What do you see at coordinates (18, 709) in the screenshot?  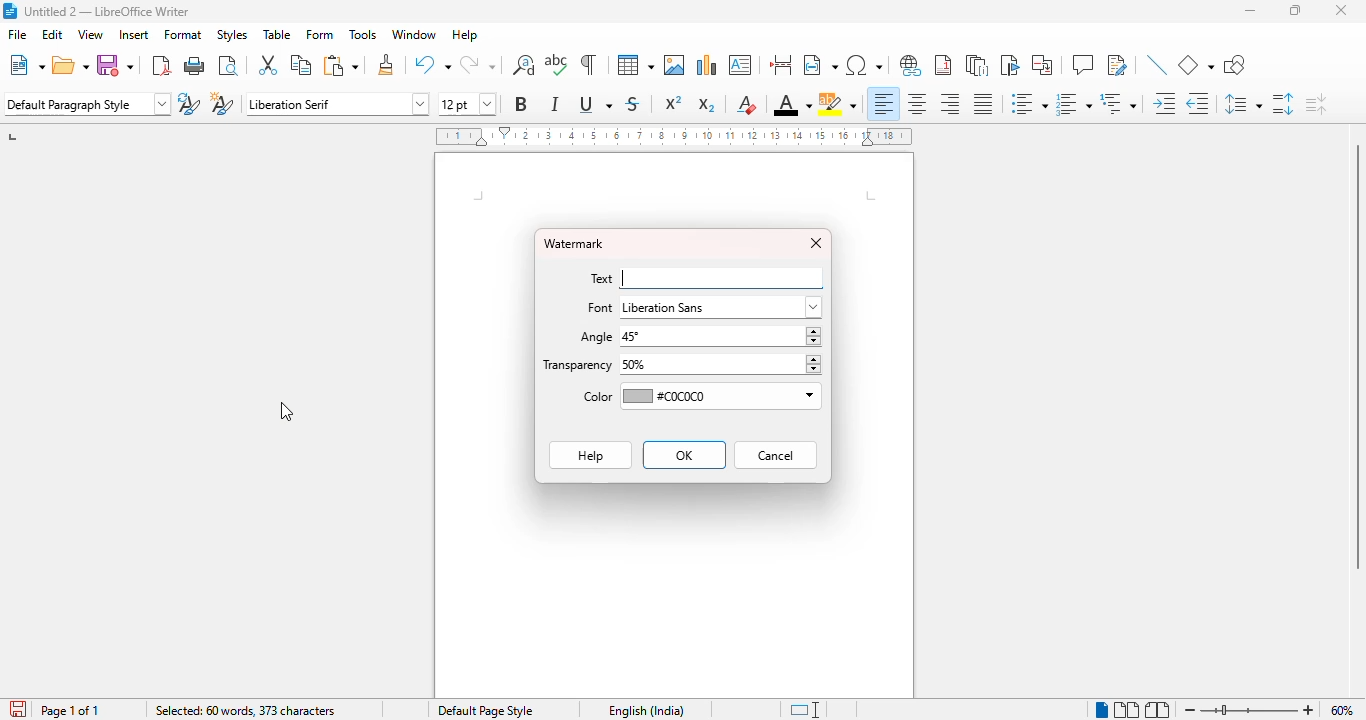 I see `click to save the document` at bounding box center [18, 709].